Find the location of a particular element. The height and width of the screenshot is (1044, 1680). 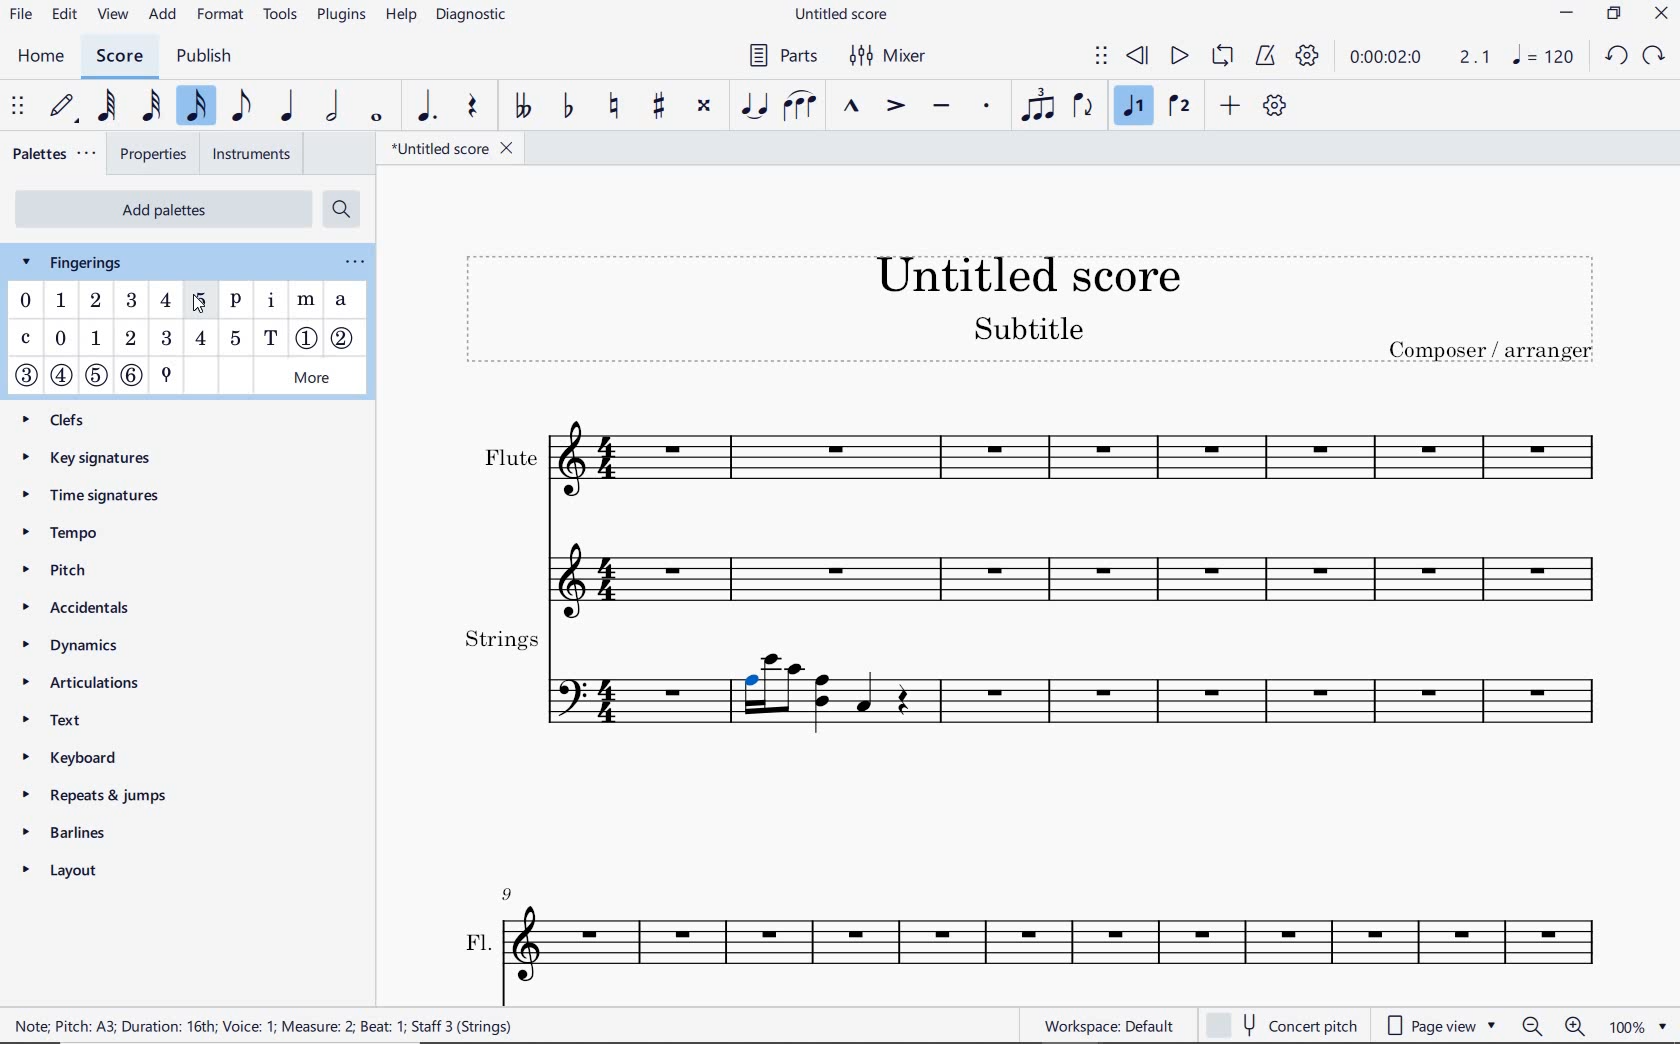

16th note is located at coordinates (194, 104).